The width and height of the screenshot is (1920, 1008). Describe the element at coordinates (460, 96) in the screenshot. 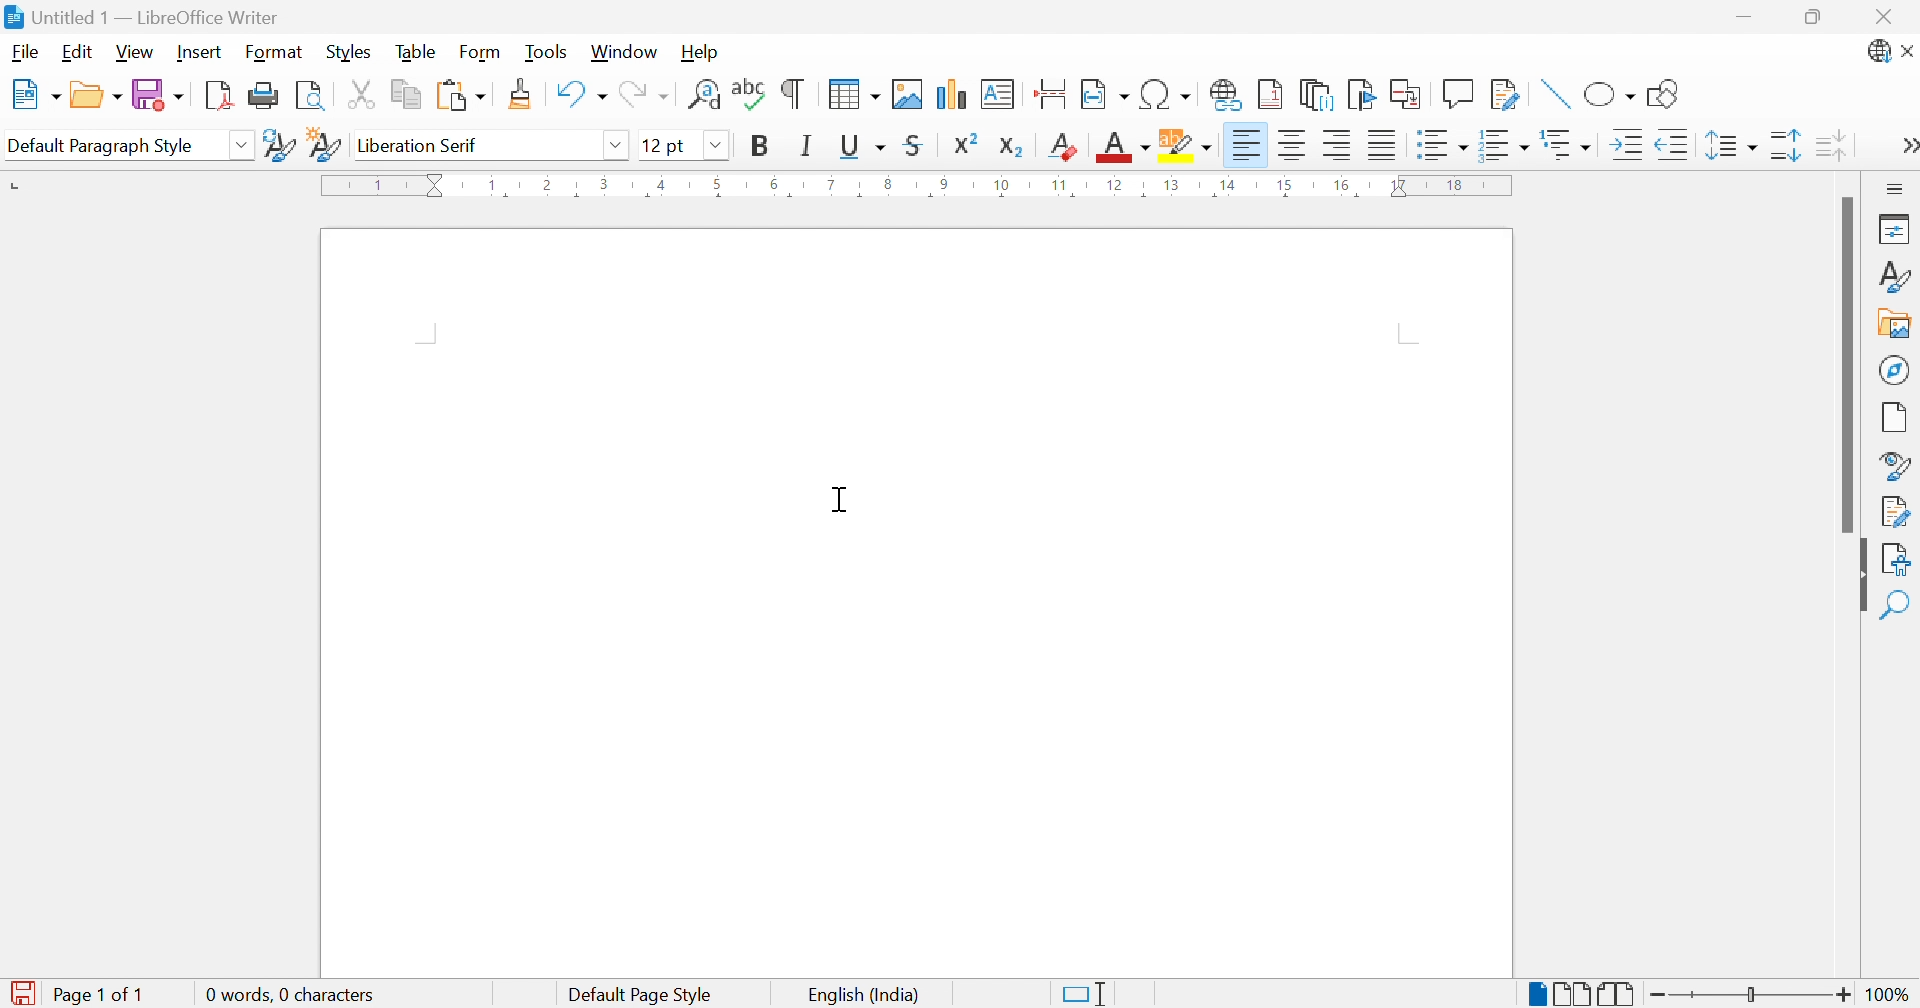

I see `Paste` at that location.